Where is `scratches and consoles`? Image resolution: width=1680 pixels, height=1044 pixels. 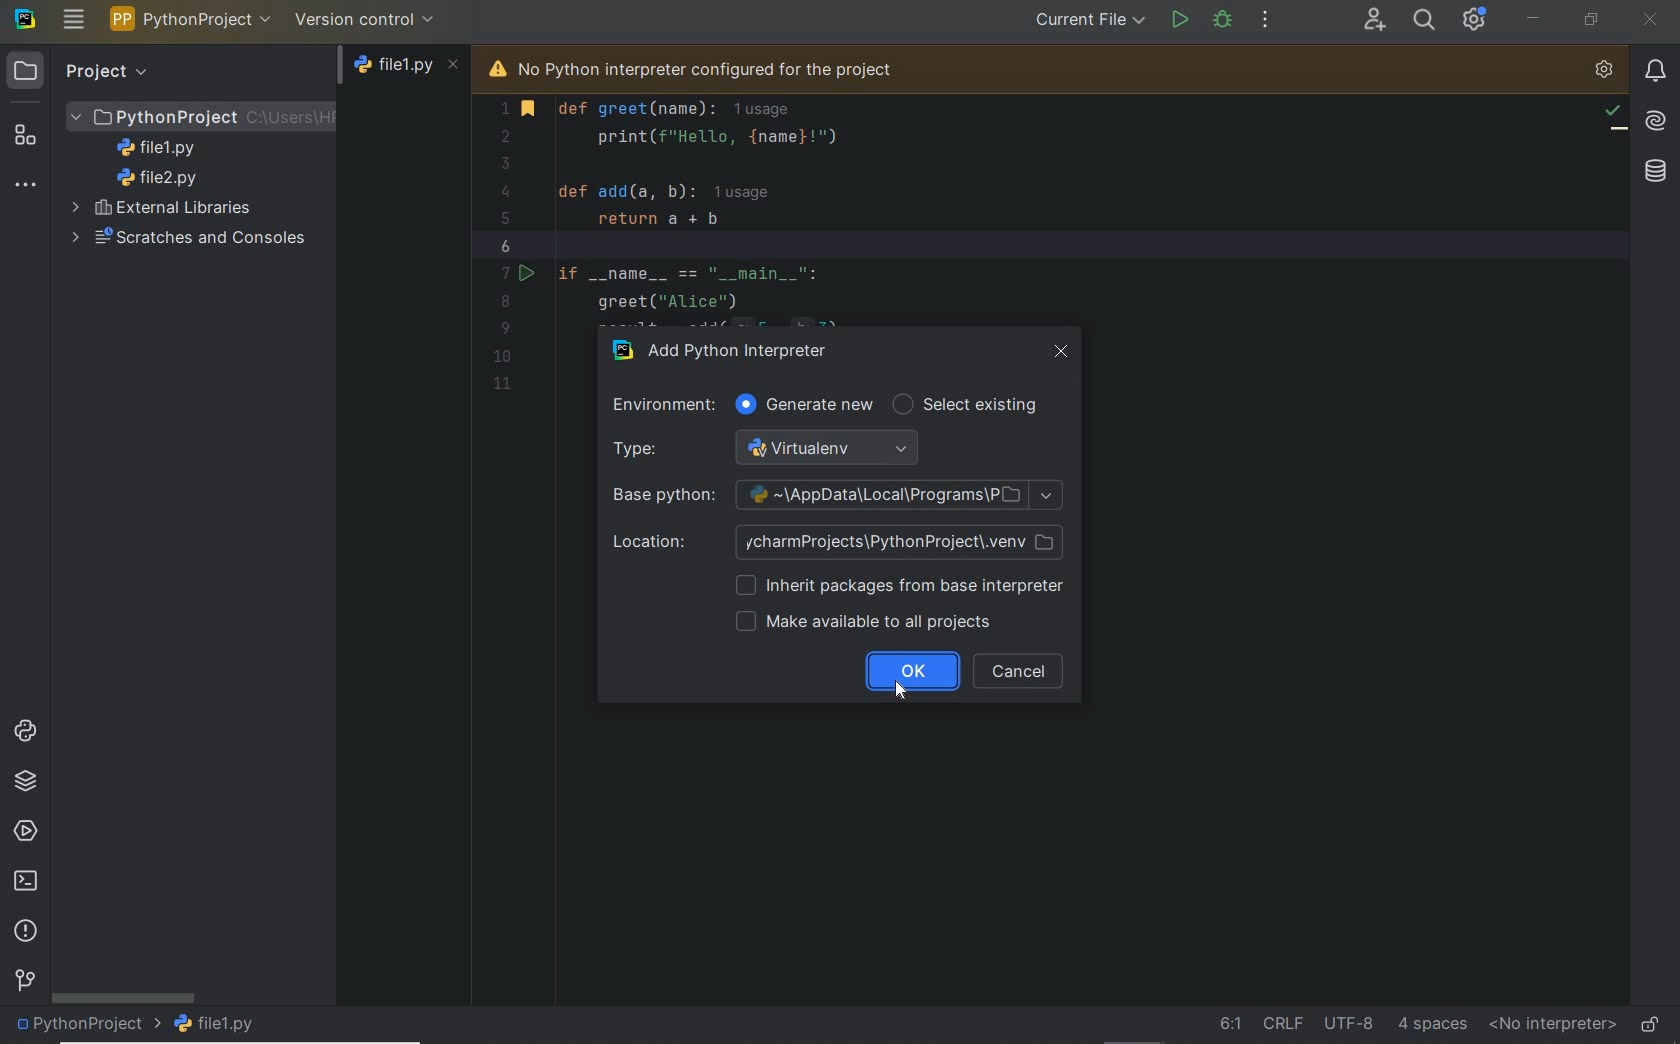 scratches and consoles is located at coordinates (183, 239).